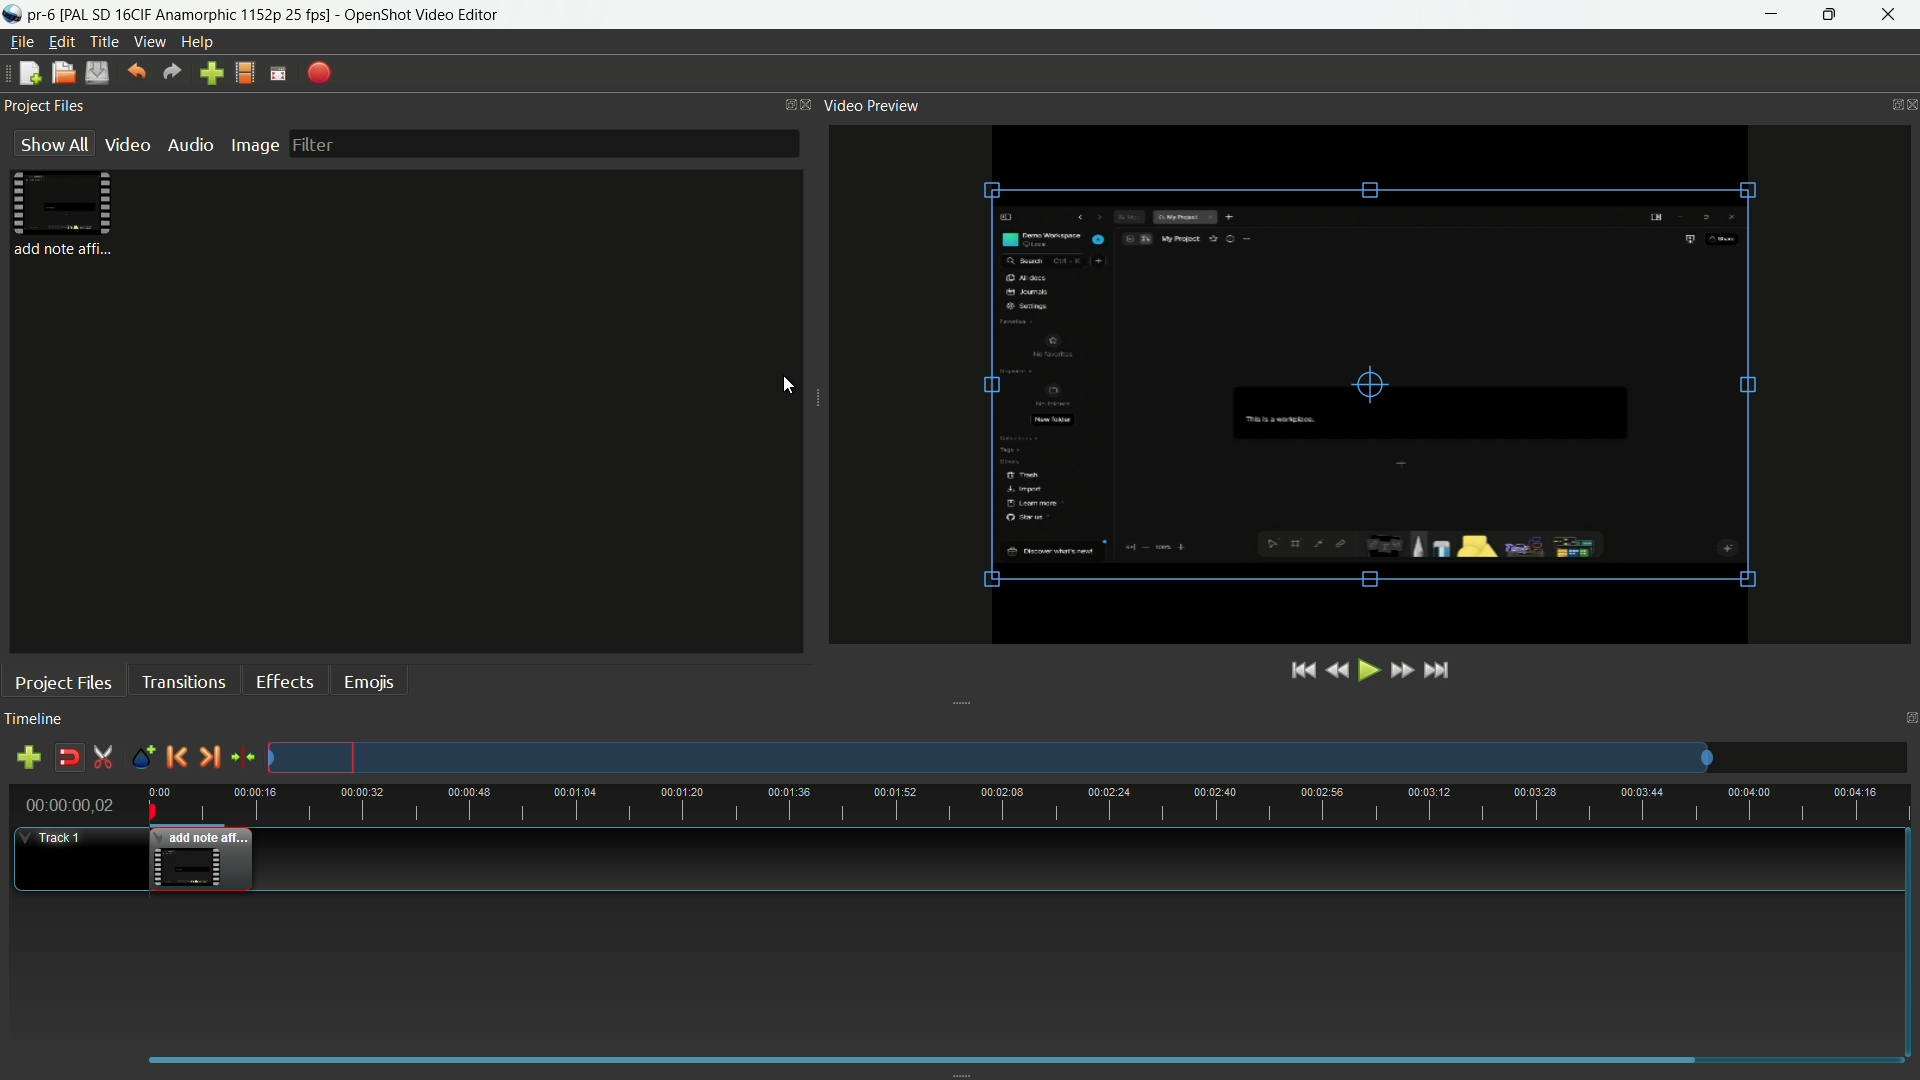  I want to click on jump to end, so click(1437, 669).